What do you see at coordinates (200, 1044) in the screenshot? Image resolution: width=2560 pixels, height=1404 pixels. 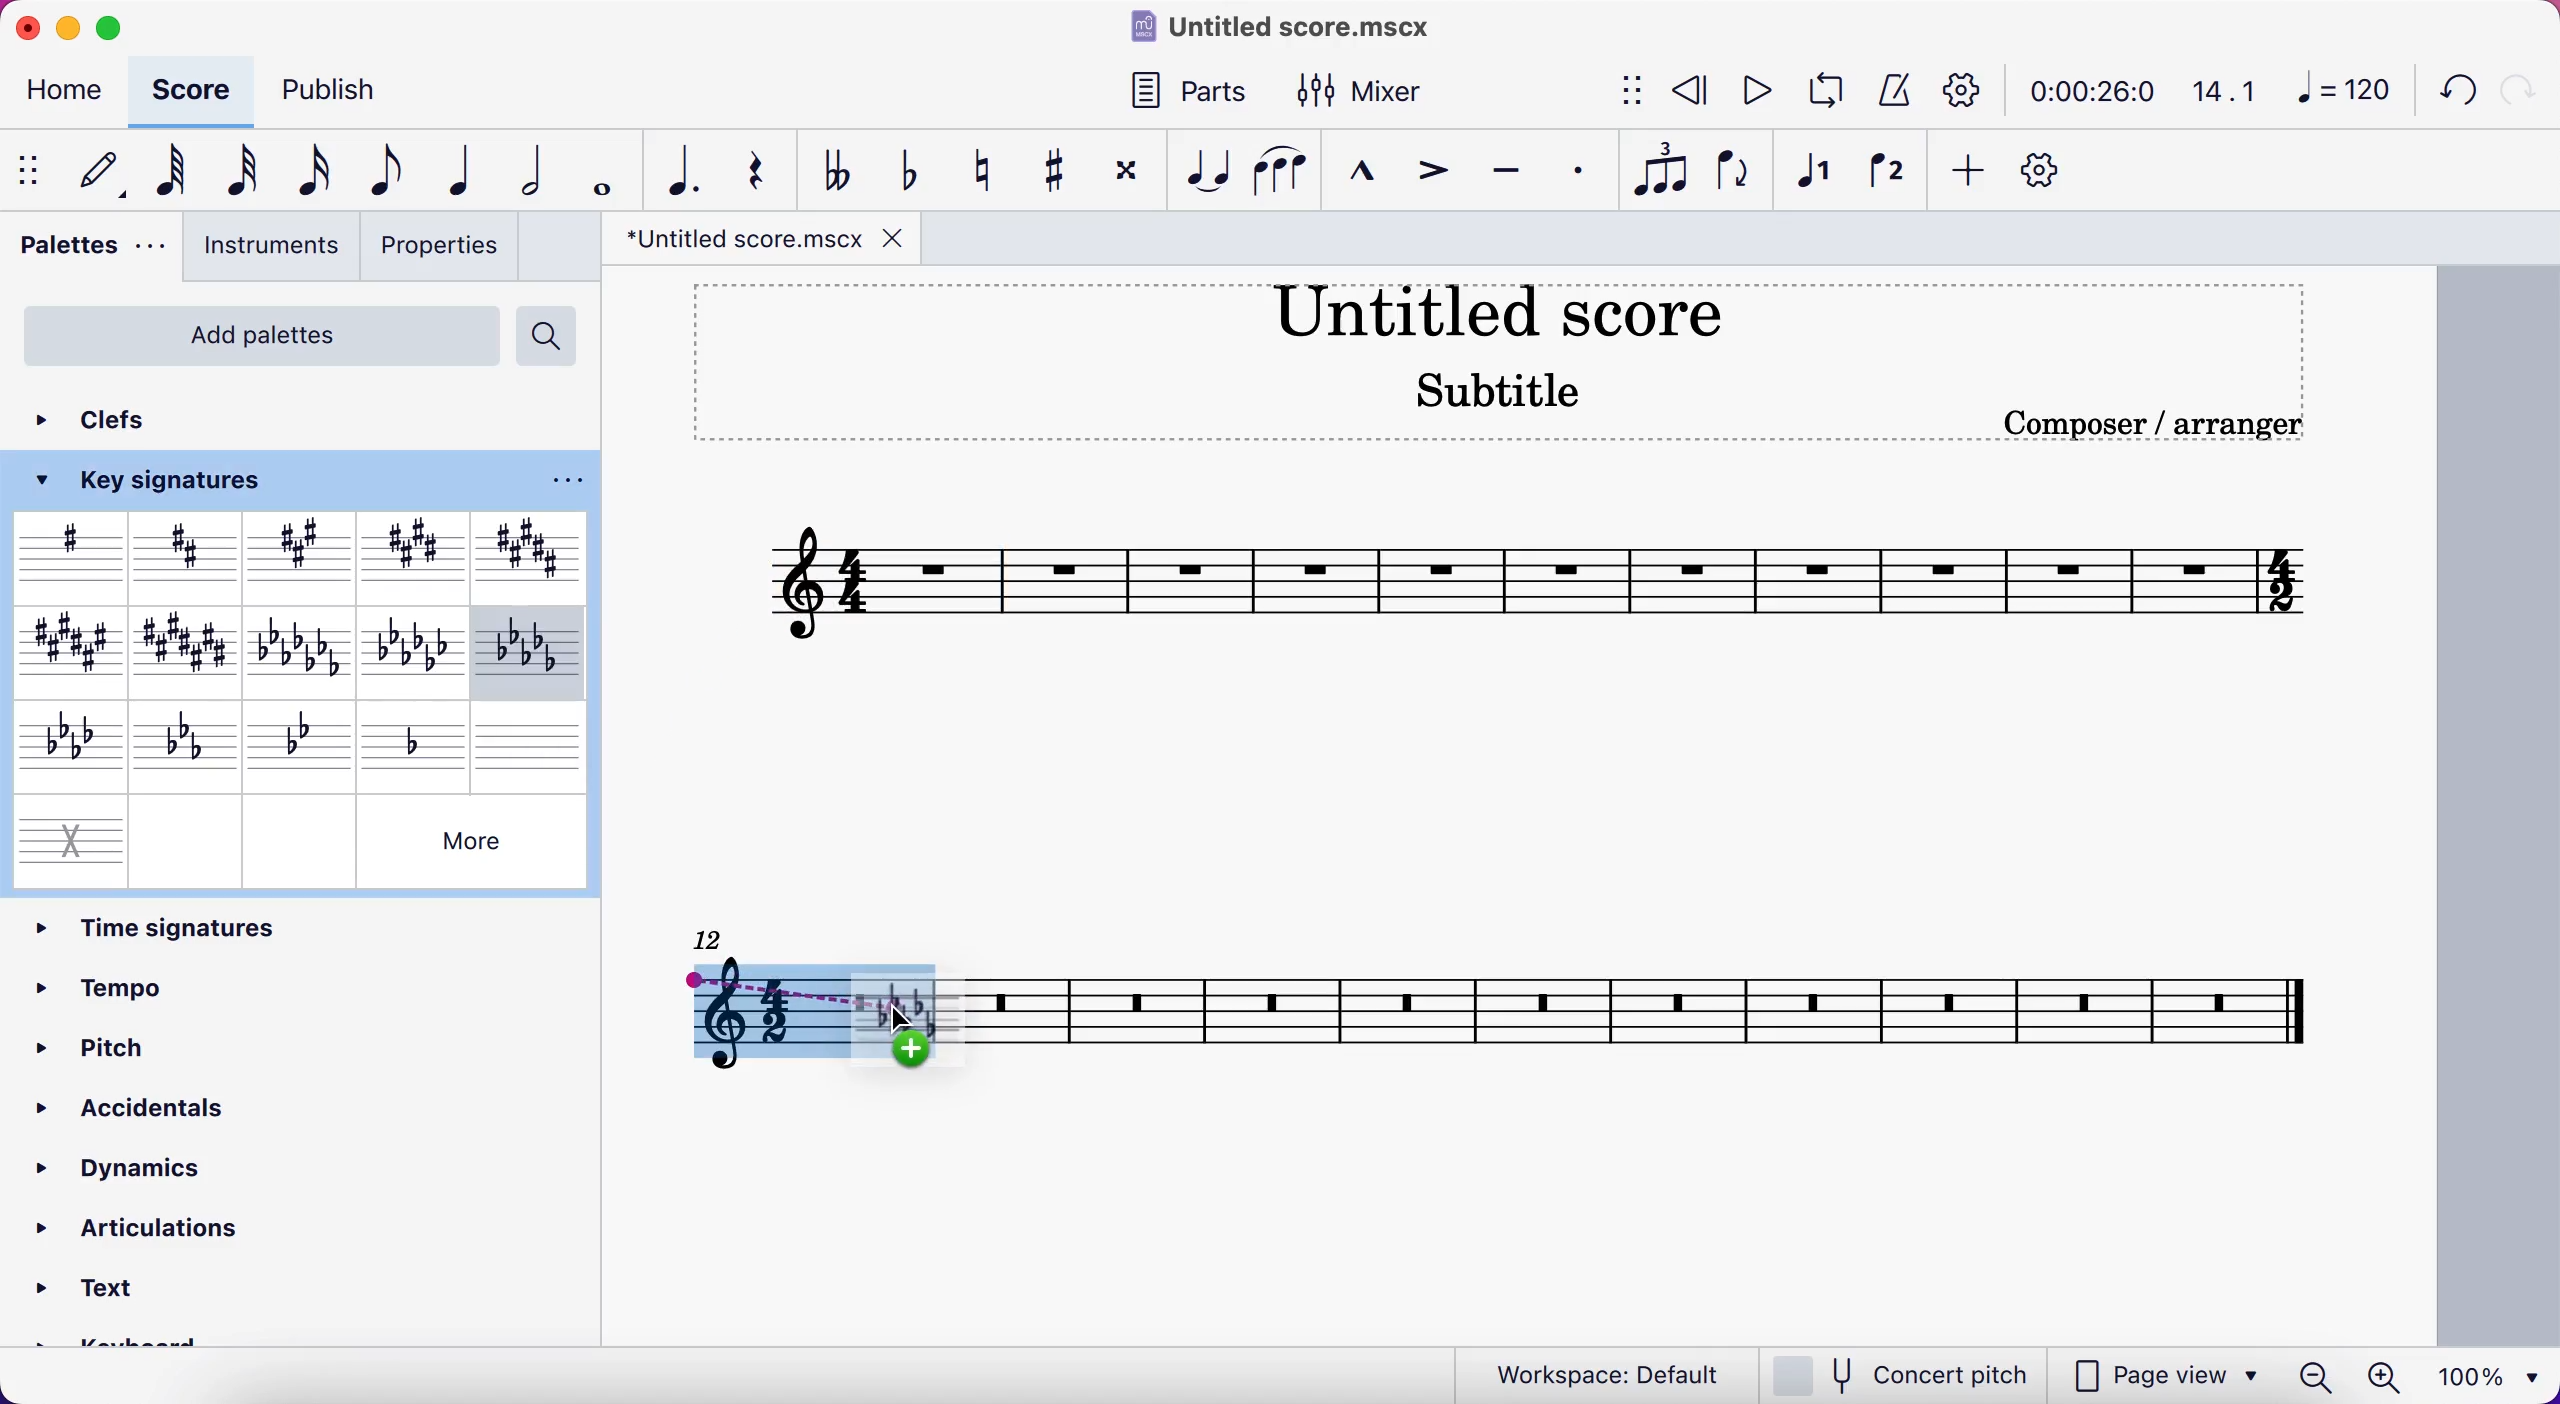 I see `pitch` at bounding box center [200, 1044].